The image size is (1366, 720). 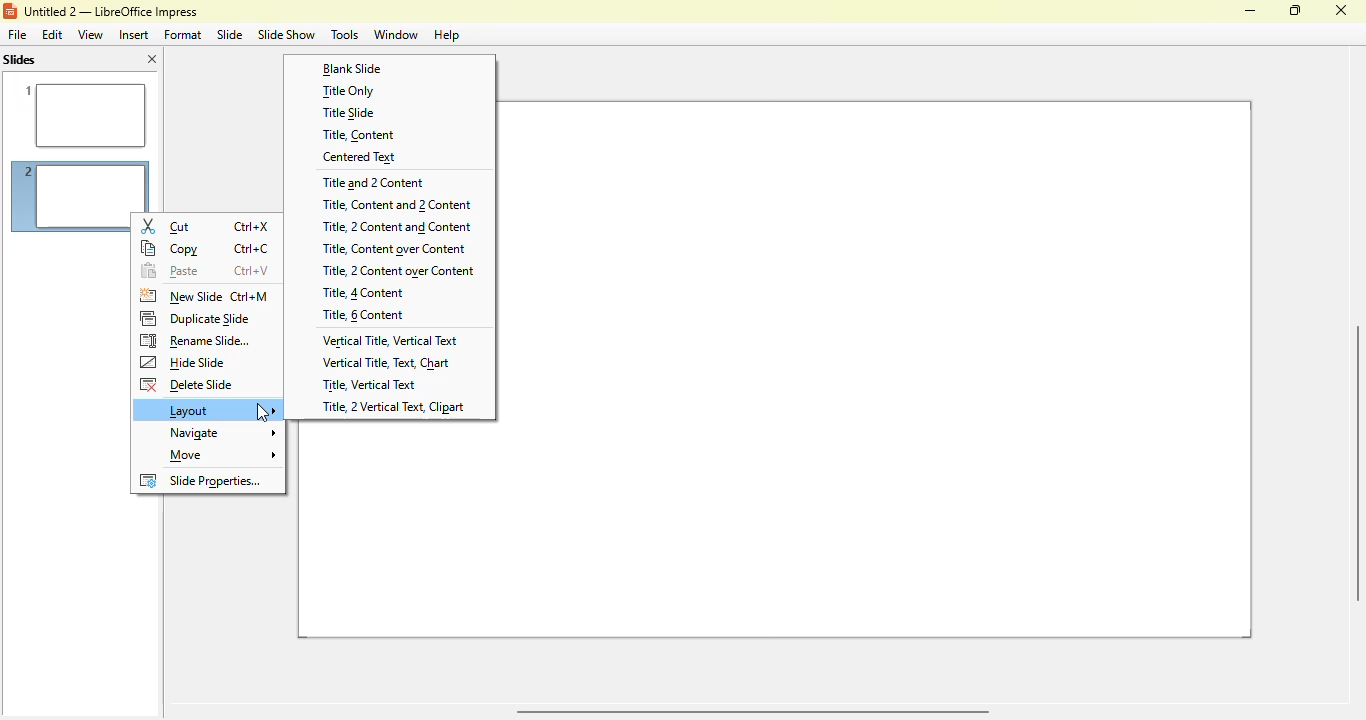 I want to click on shortcut for paste, so click(x=251, y=272).